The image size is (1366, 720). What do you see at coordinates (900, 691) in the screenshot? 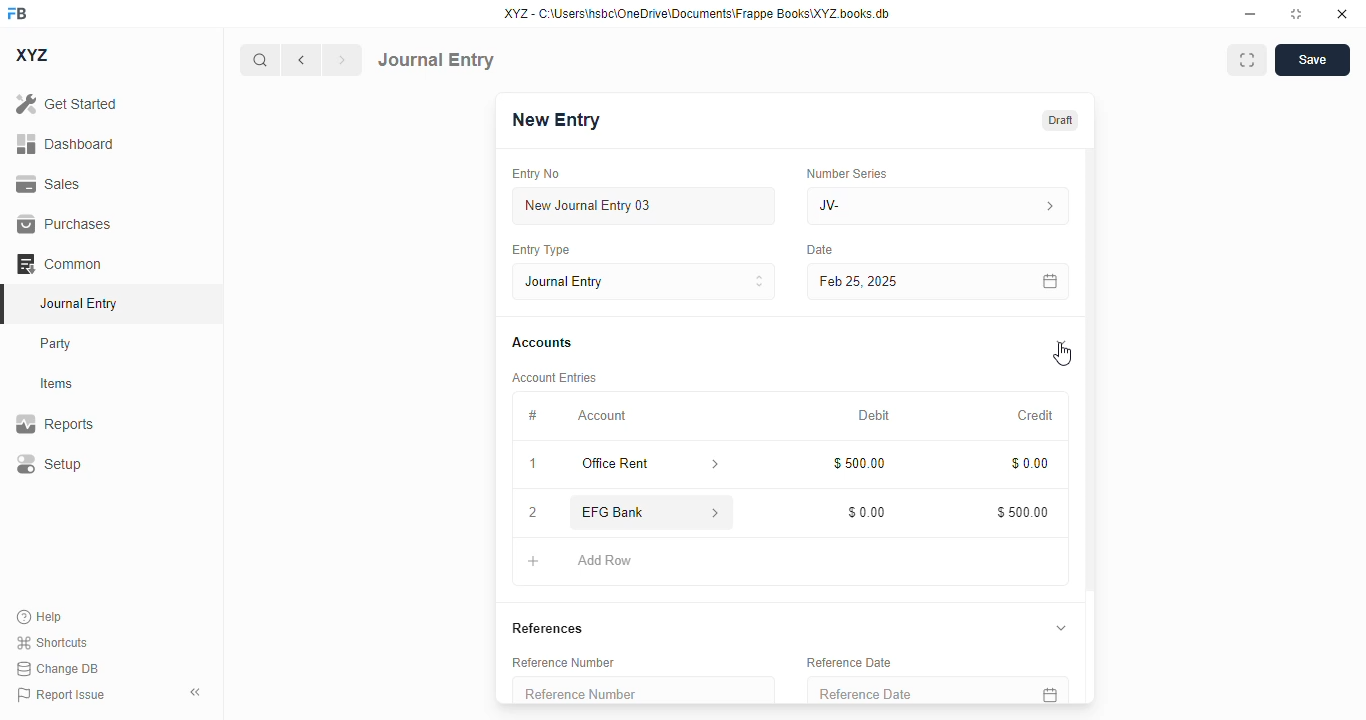
I see `reference date` at bounding box center [900, 691].